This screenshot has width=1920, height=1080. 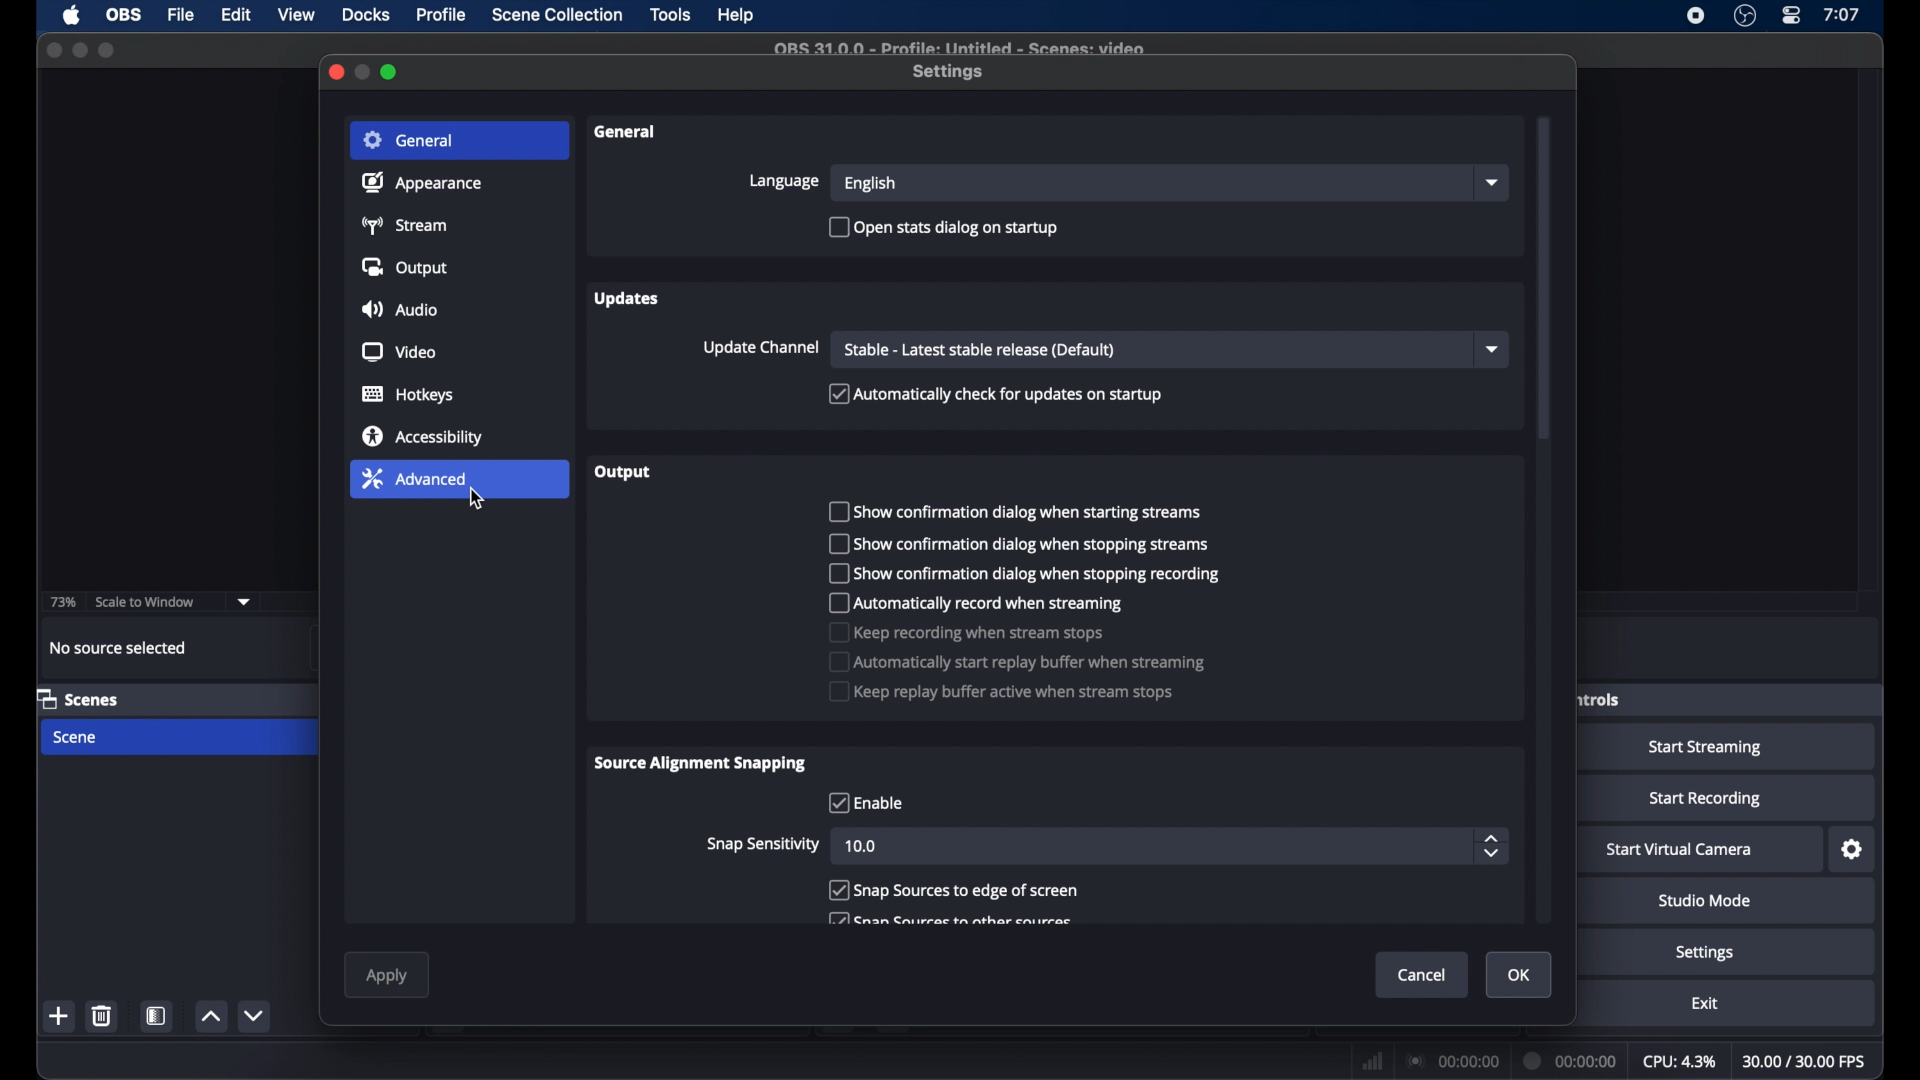 What do you see at coordinates (1842, 14) in the screenshot?
I see `time` at bounding box center [1842, 14].